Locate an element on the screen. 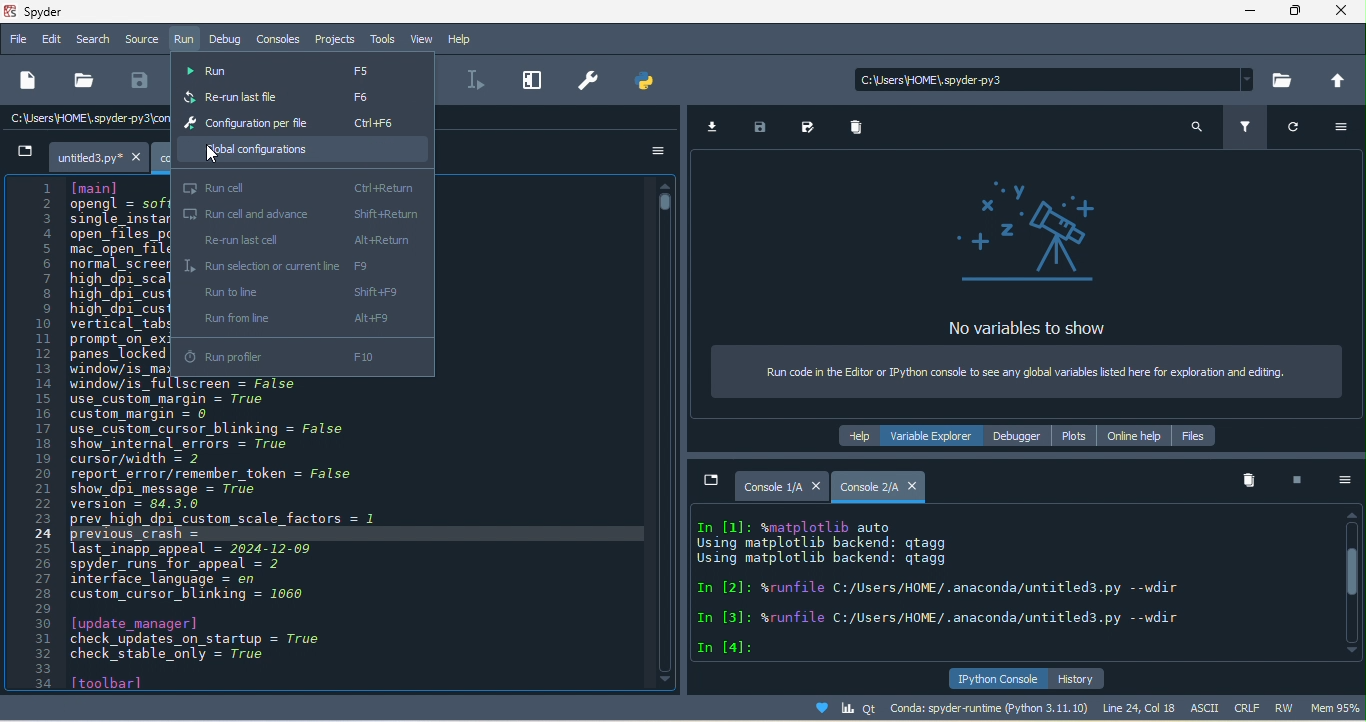 This screenshot has height=722, width=1366. run is located at coordinates (186, 41).